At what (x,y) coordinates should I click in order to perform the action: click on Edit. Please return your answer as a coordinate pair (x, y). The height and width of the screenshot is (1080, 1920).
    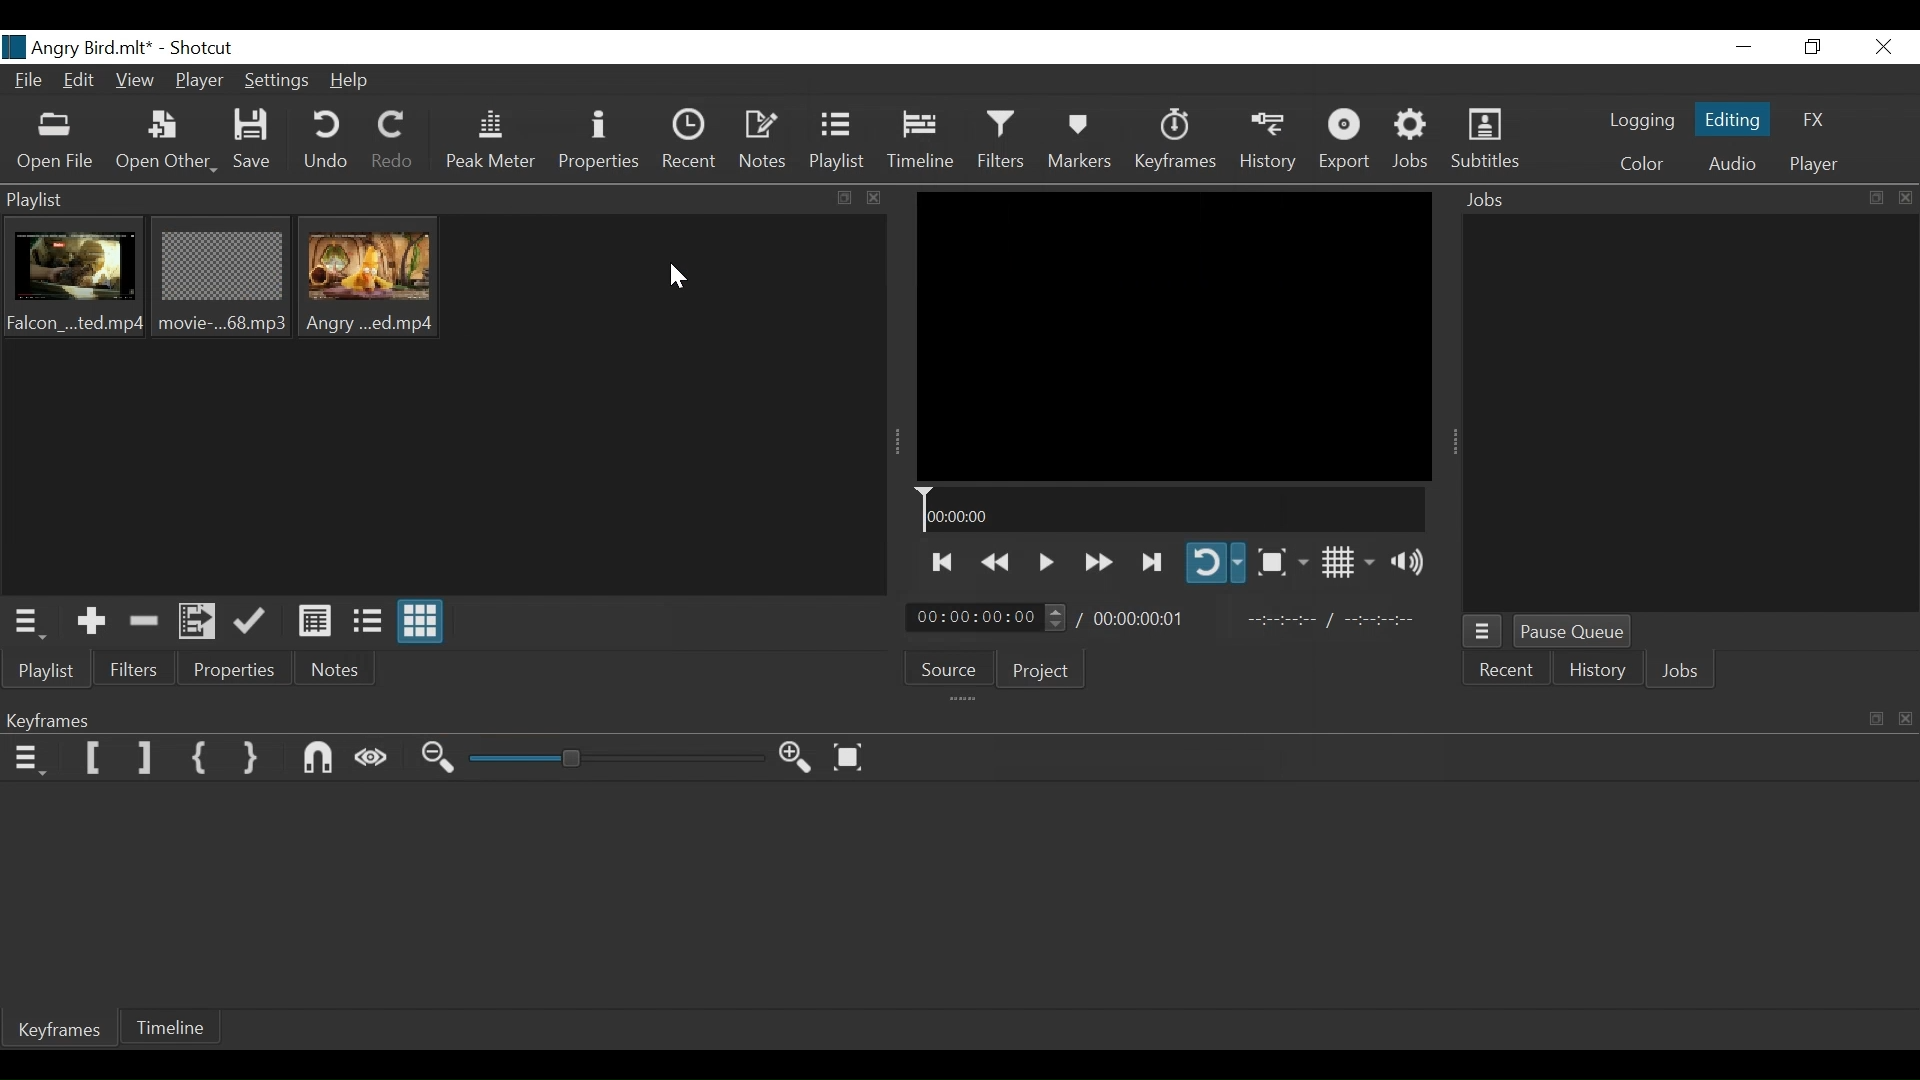
    Looking at the image, I should click on (82, 83).